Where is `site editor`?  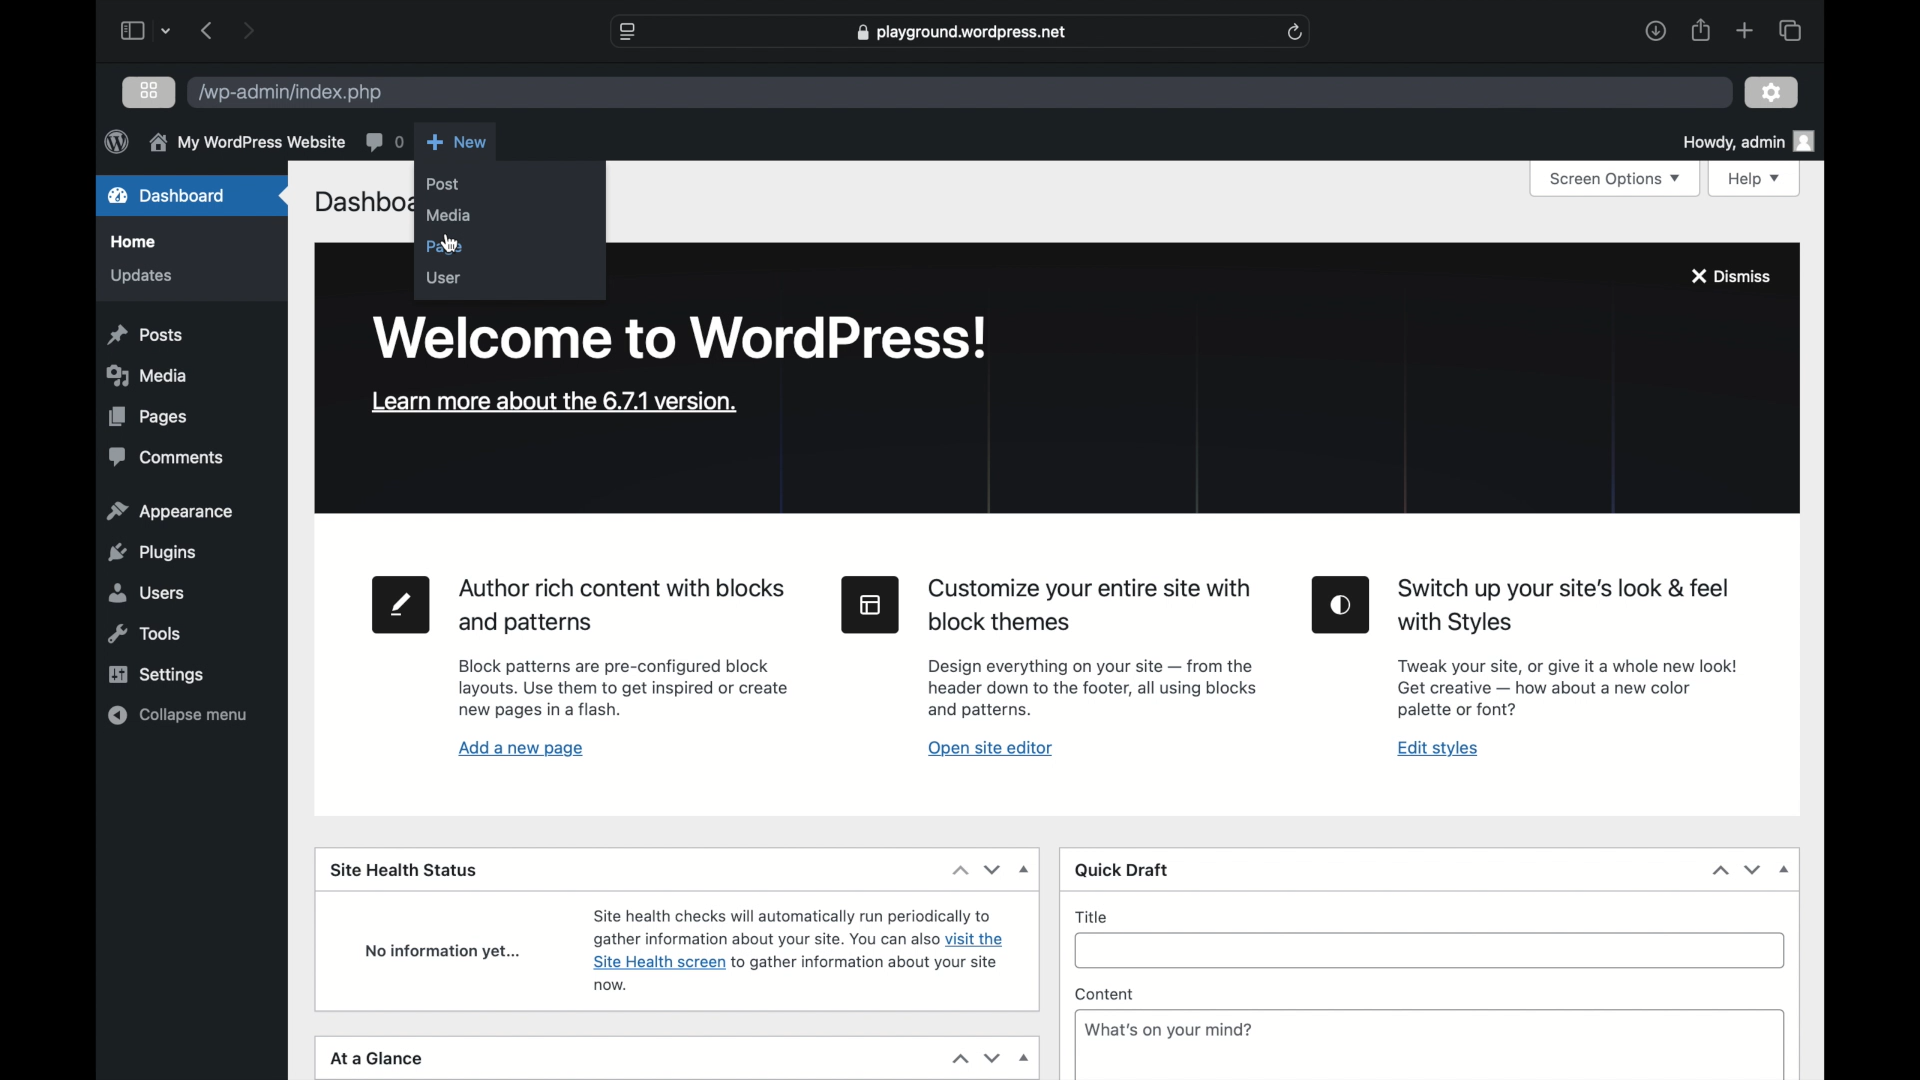 site editor is located at coordinates (871, 605).